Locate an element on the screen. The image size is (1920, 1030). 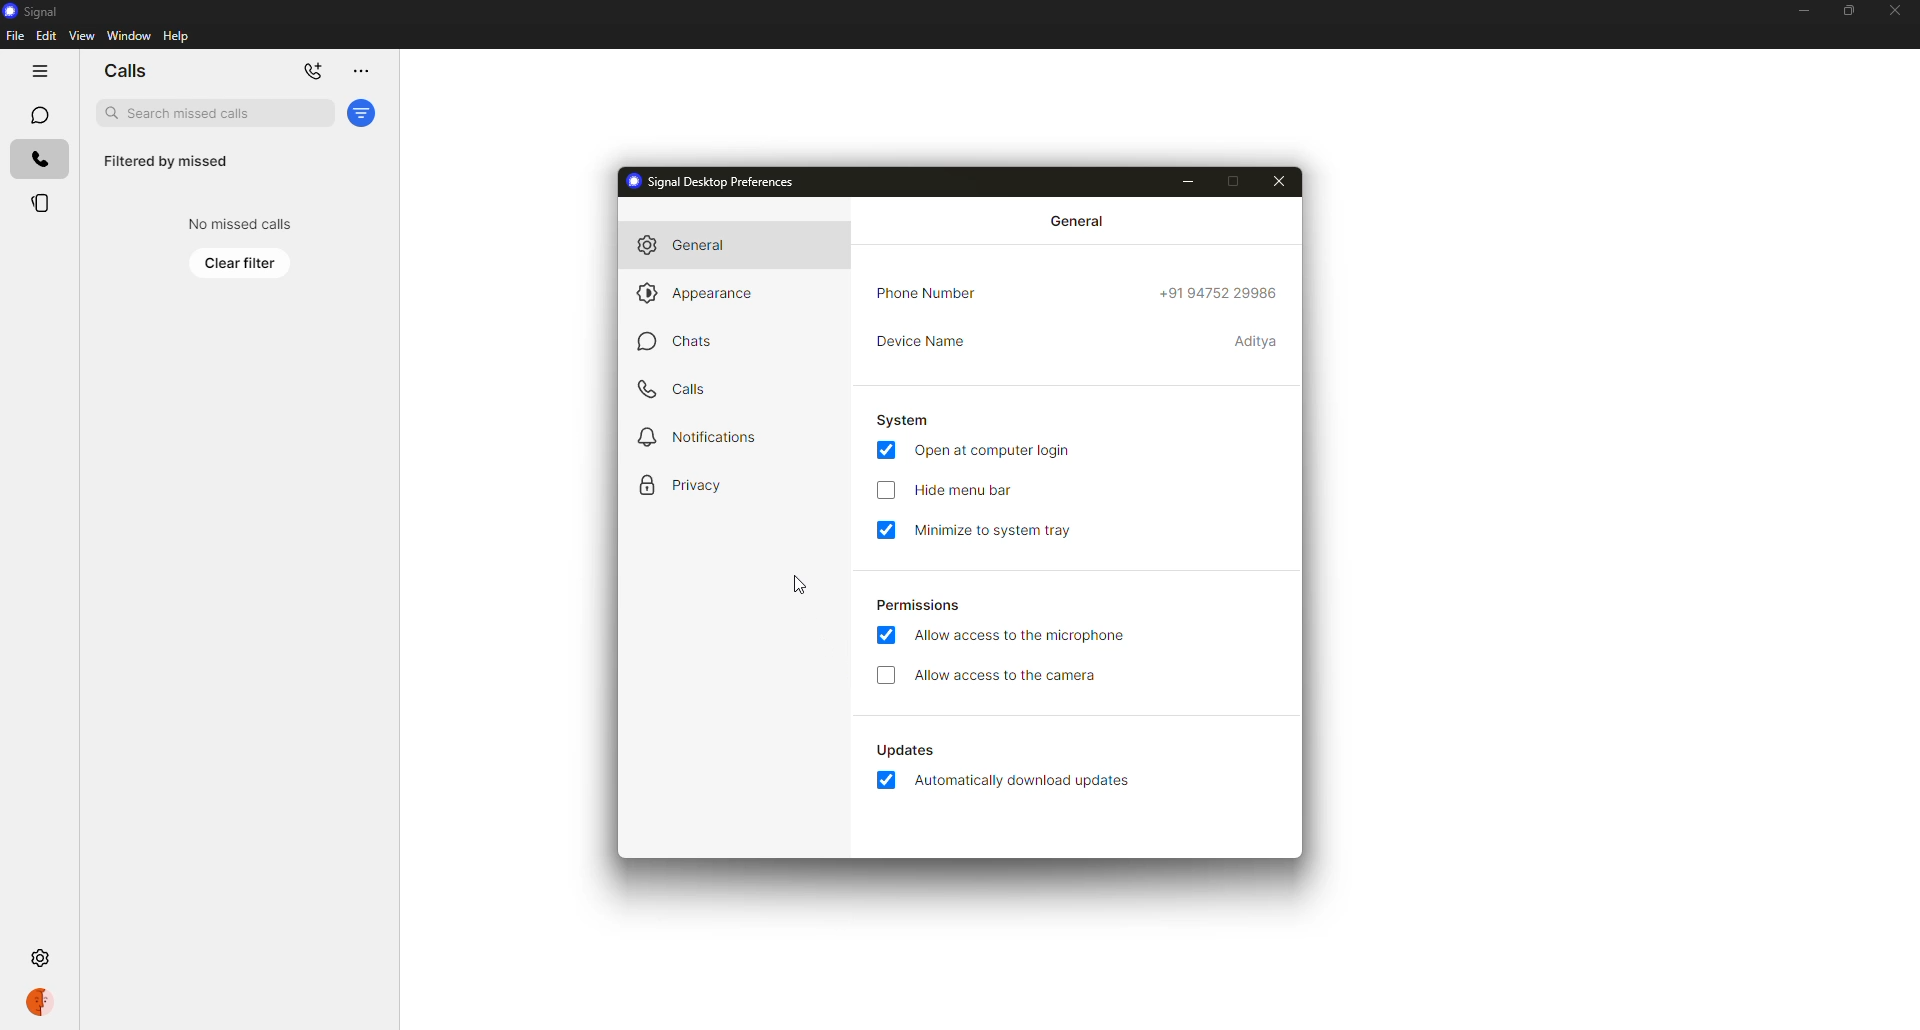
filter is located at coordinates (363, 113).